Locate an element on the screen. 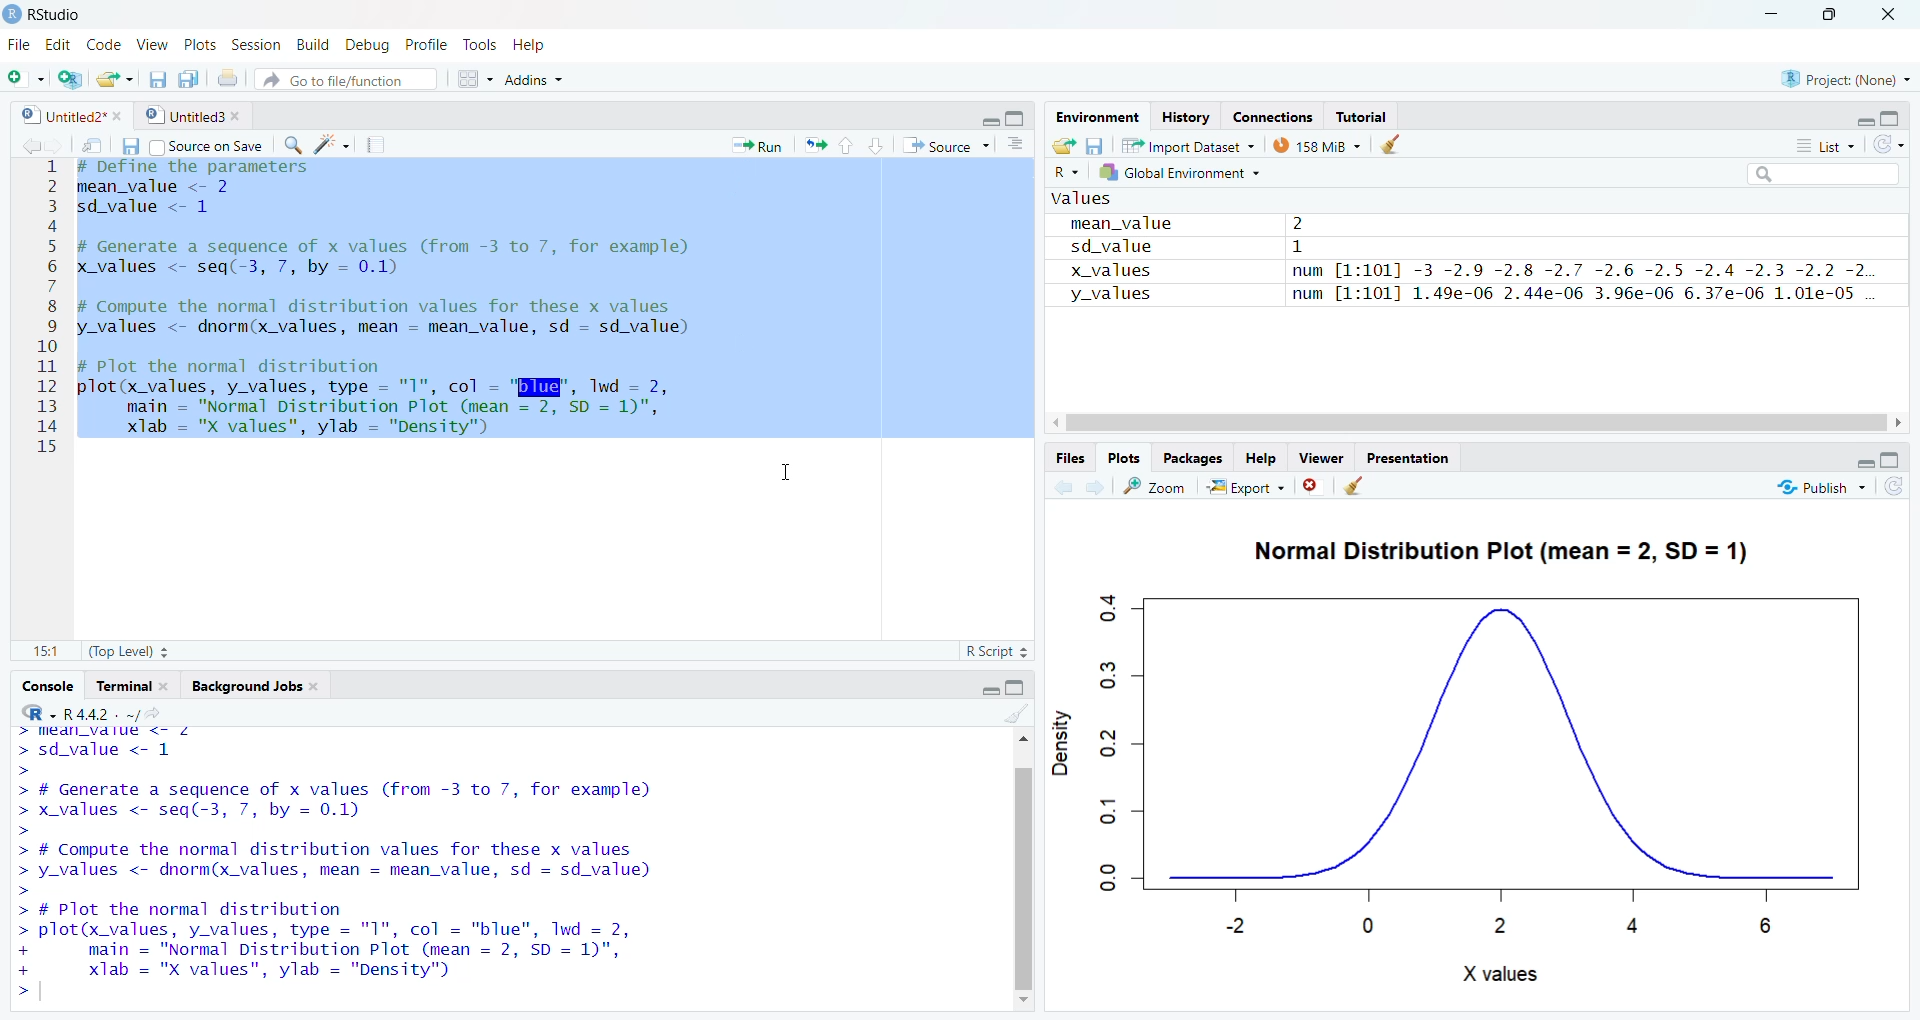 Image resolution: width=1920 pixels, height=1020 pixels. save all documents is located at coordinates (185, 77).